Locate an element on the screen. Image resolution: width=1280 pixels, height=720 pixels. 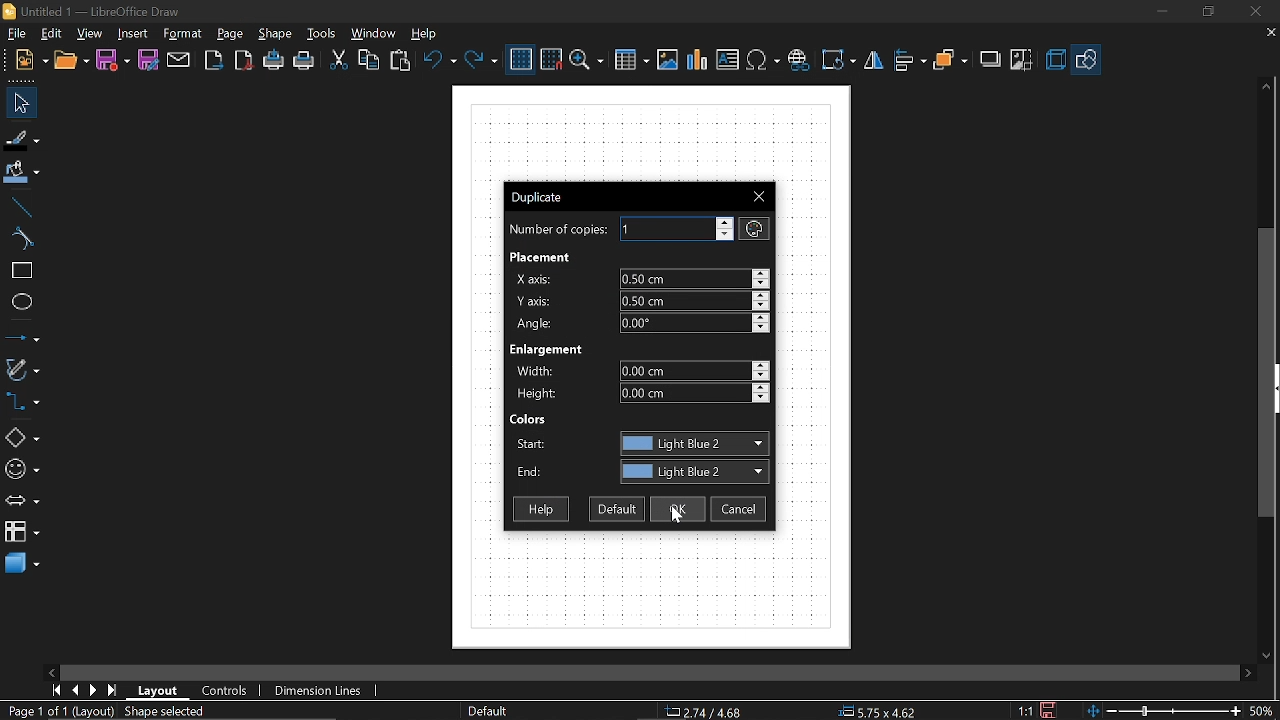
Lines and arrows is located at coordinates (22, 336).